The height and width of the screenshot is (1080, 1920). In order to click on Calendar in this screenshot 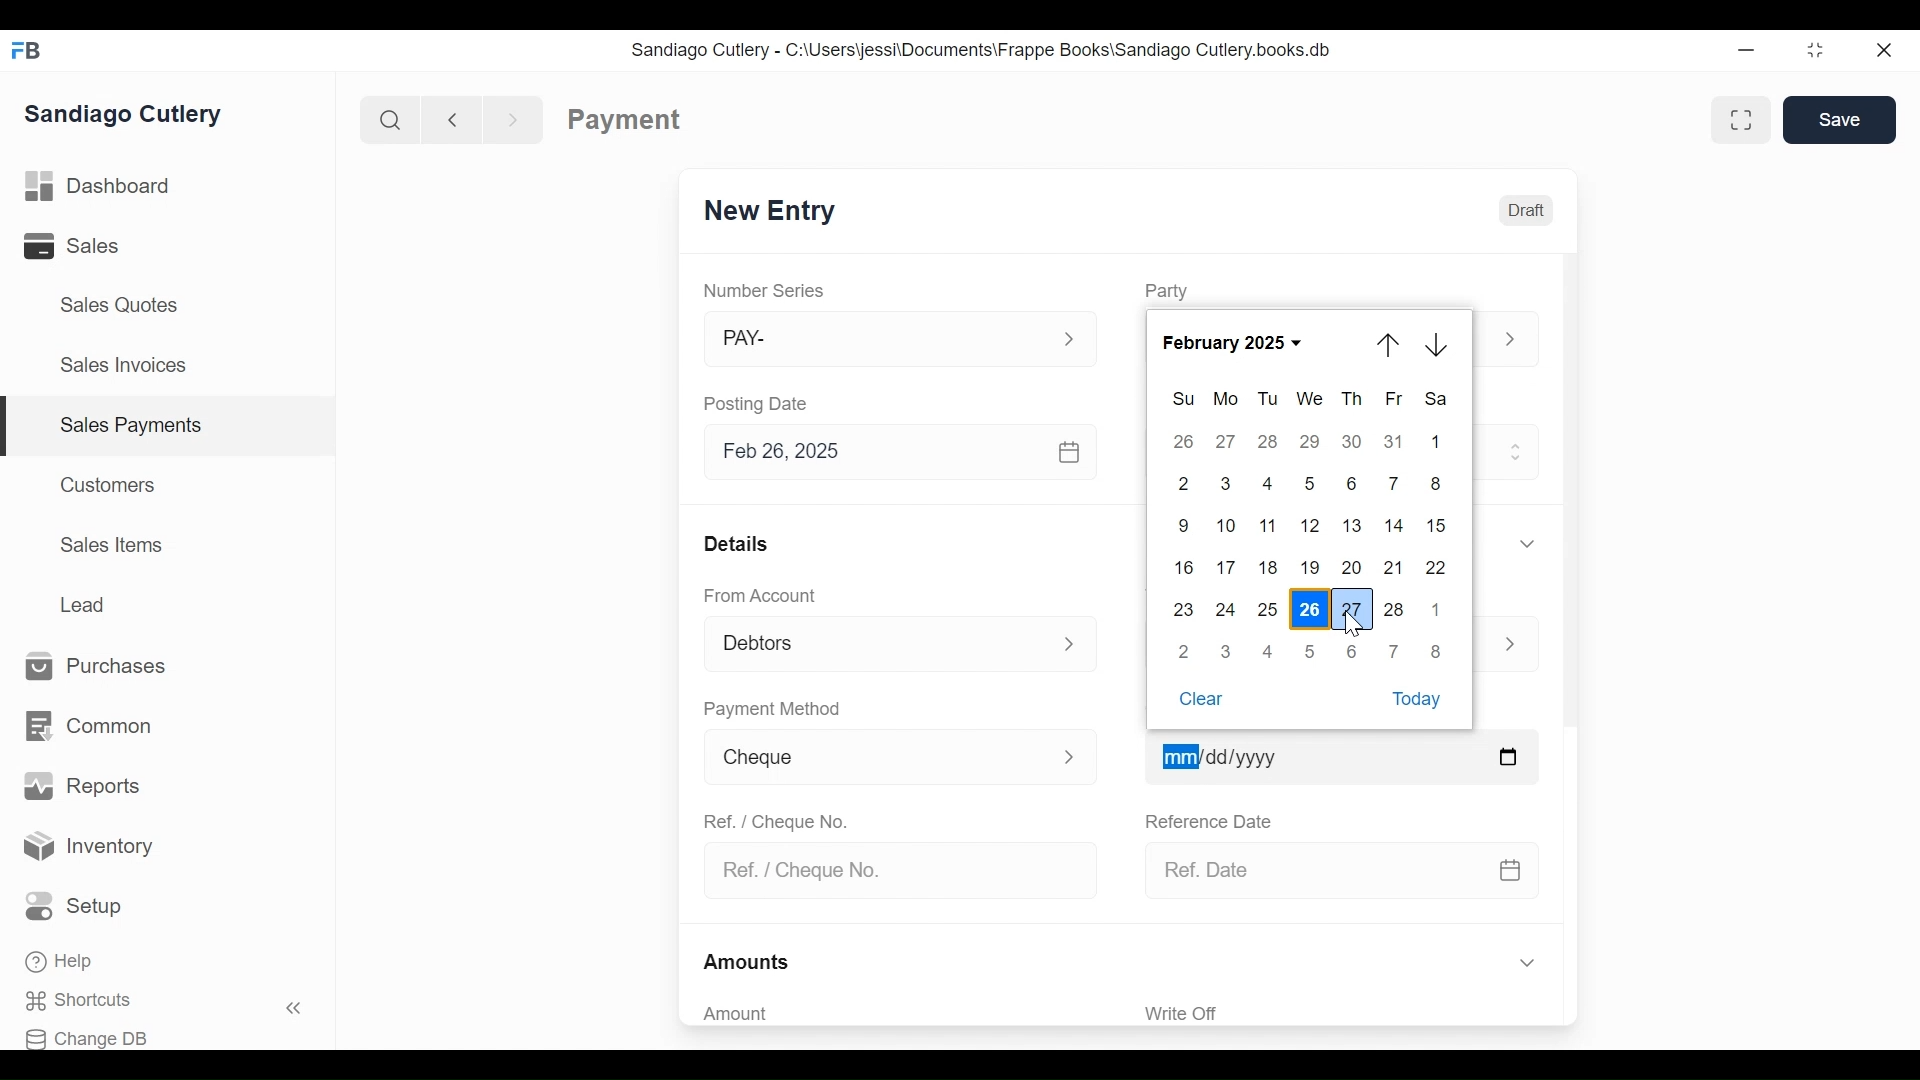, I will do `click(1508, 758)`.